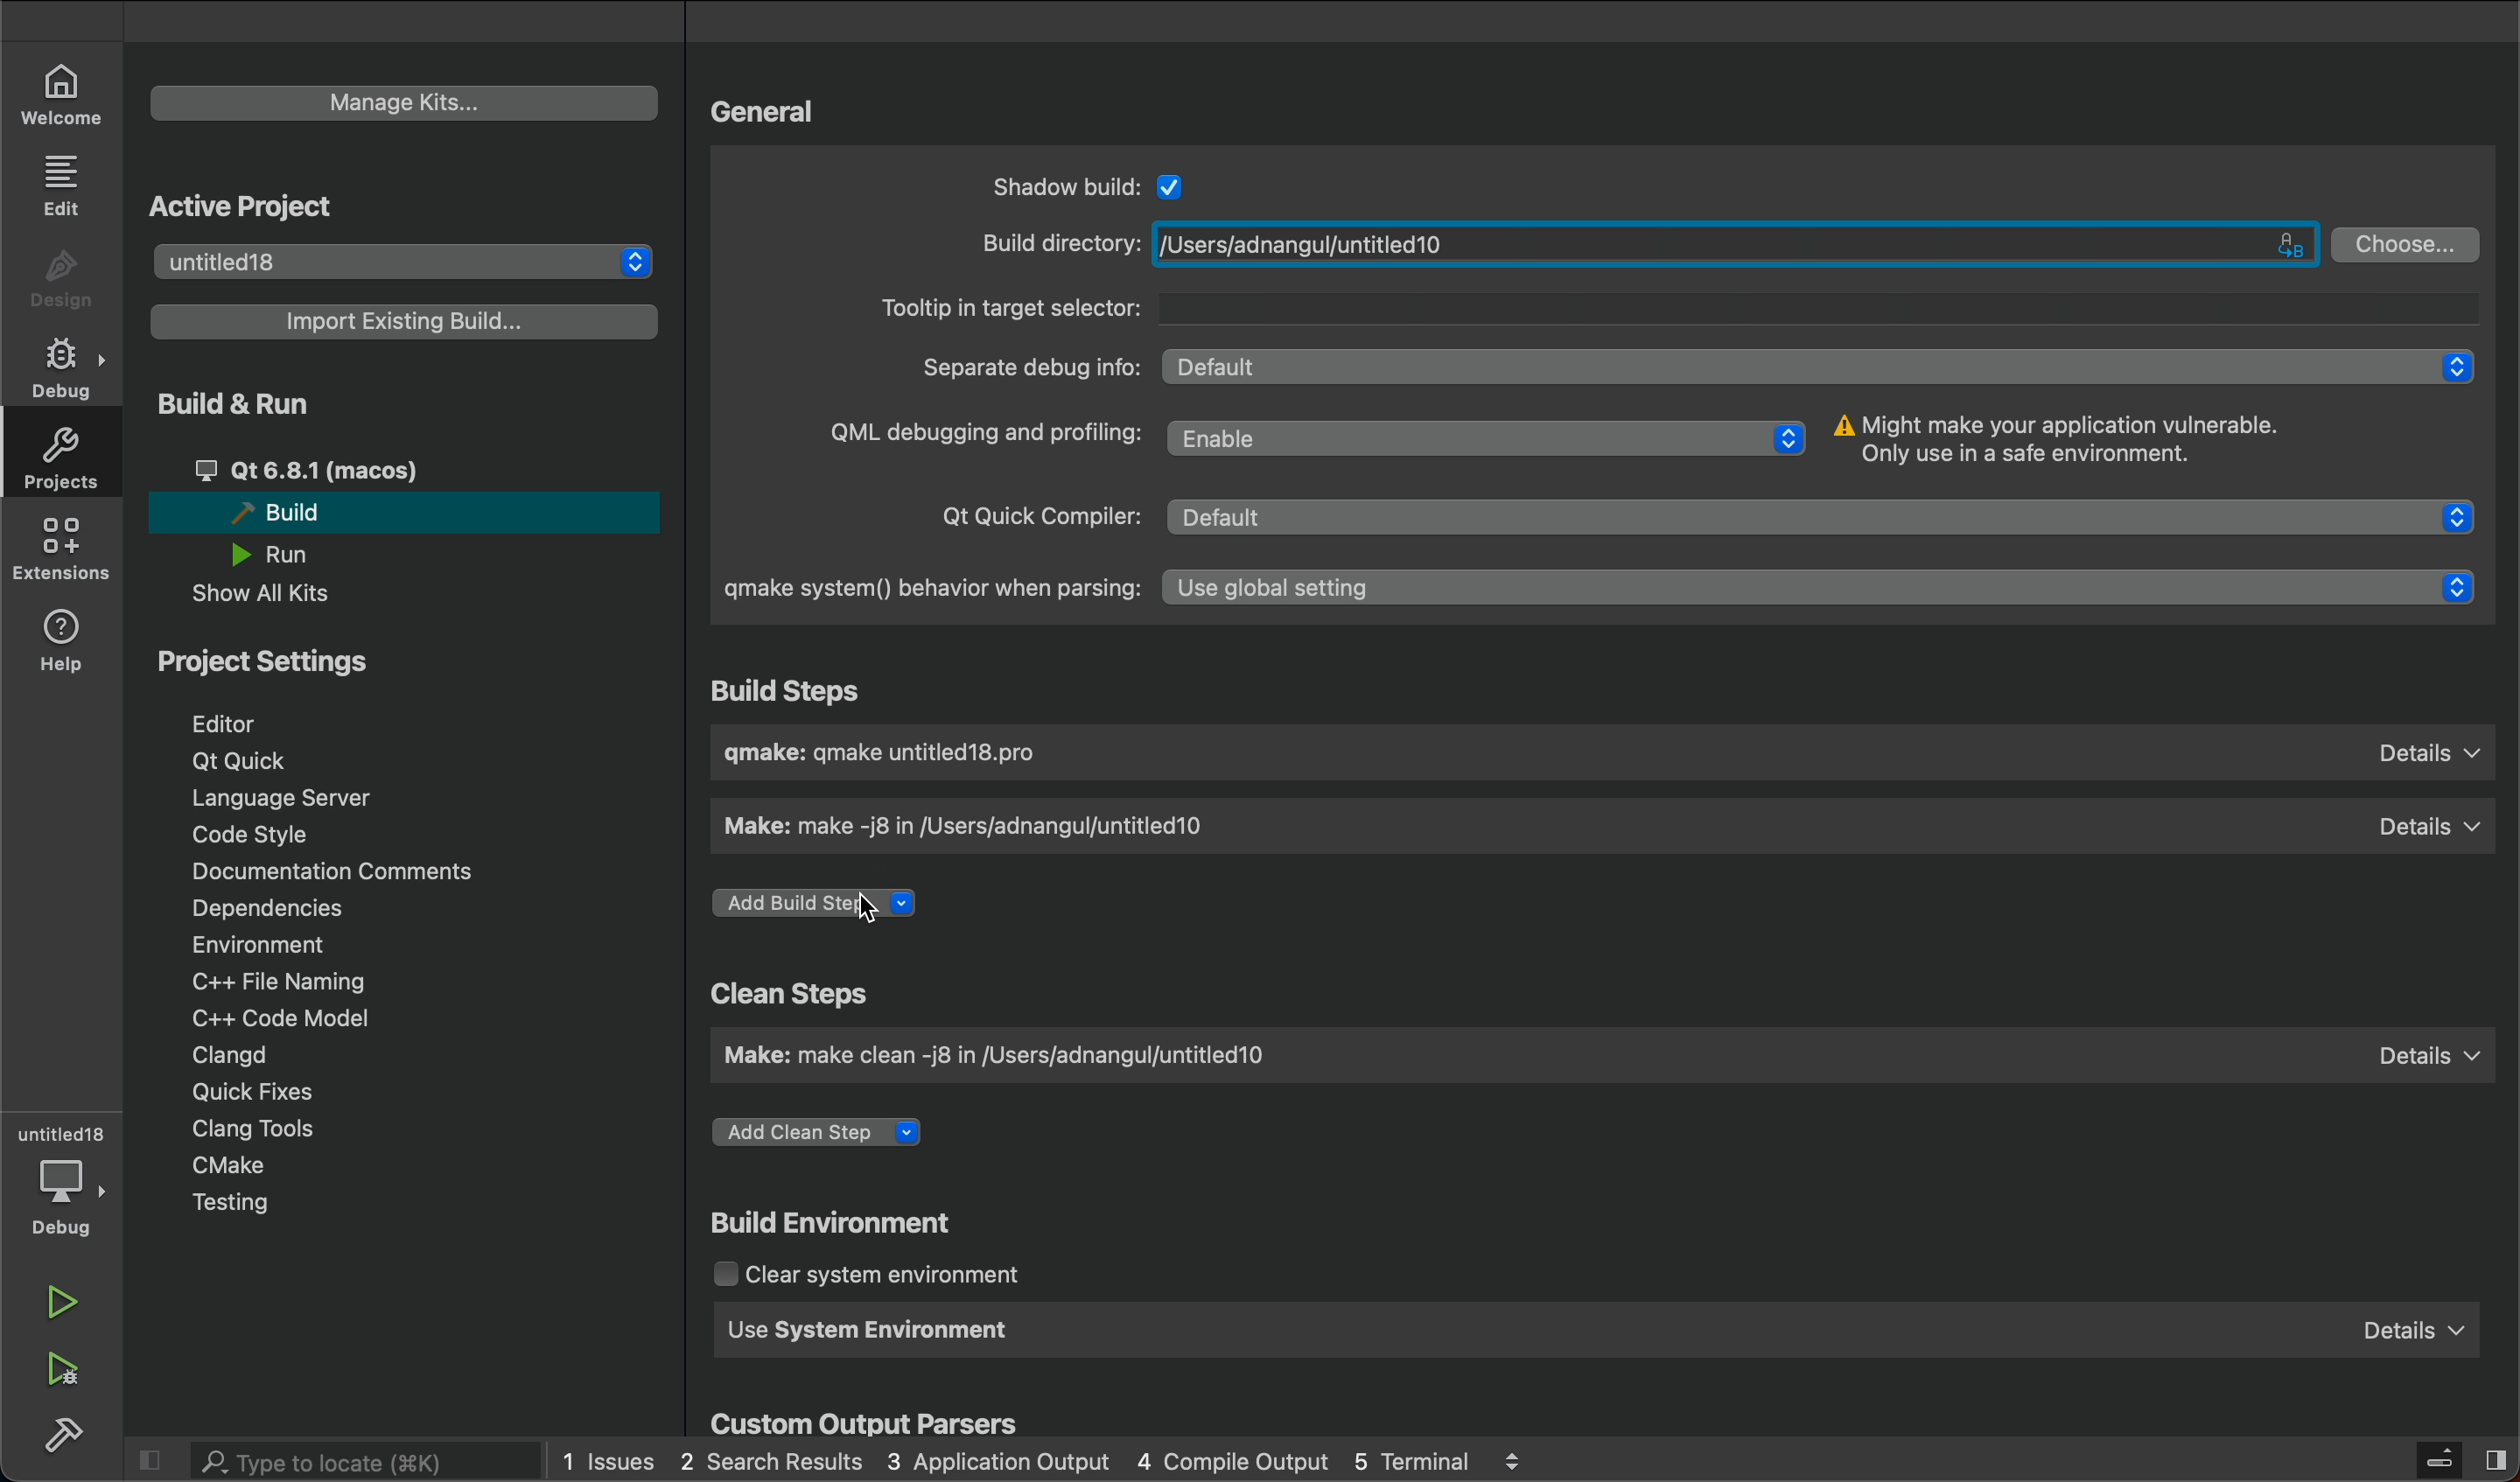 This screenshot has width=2520, height=1482. I want to click on Qt 6.8.1 (macos), so click(306, 469).